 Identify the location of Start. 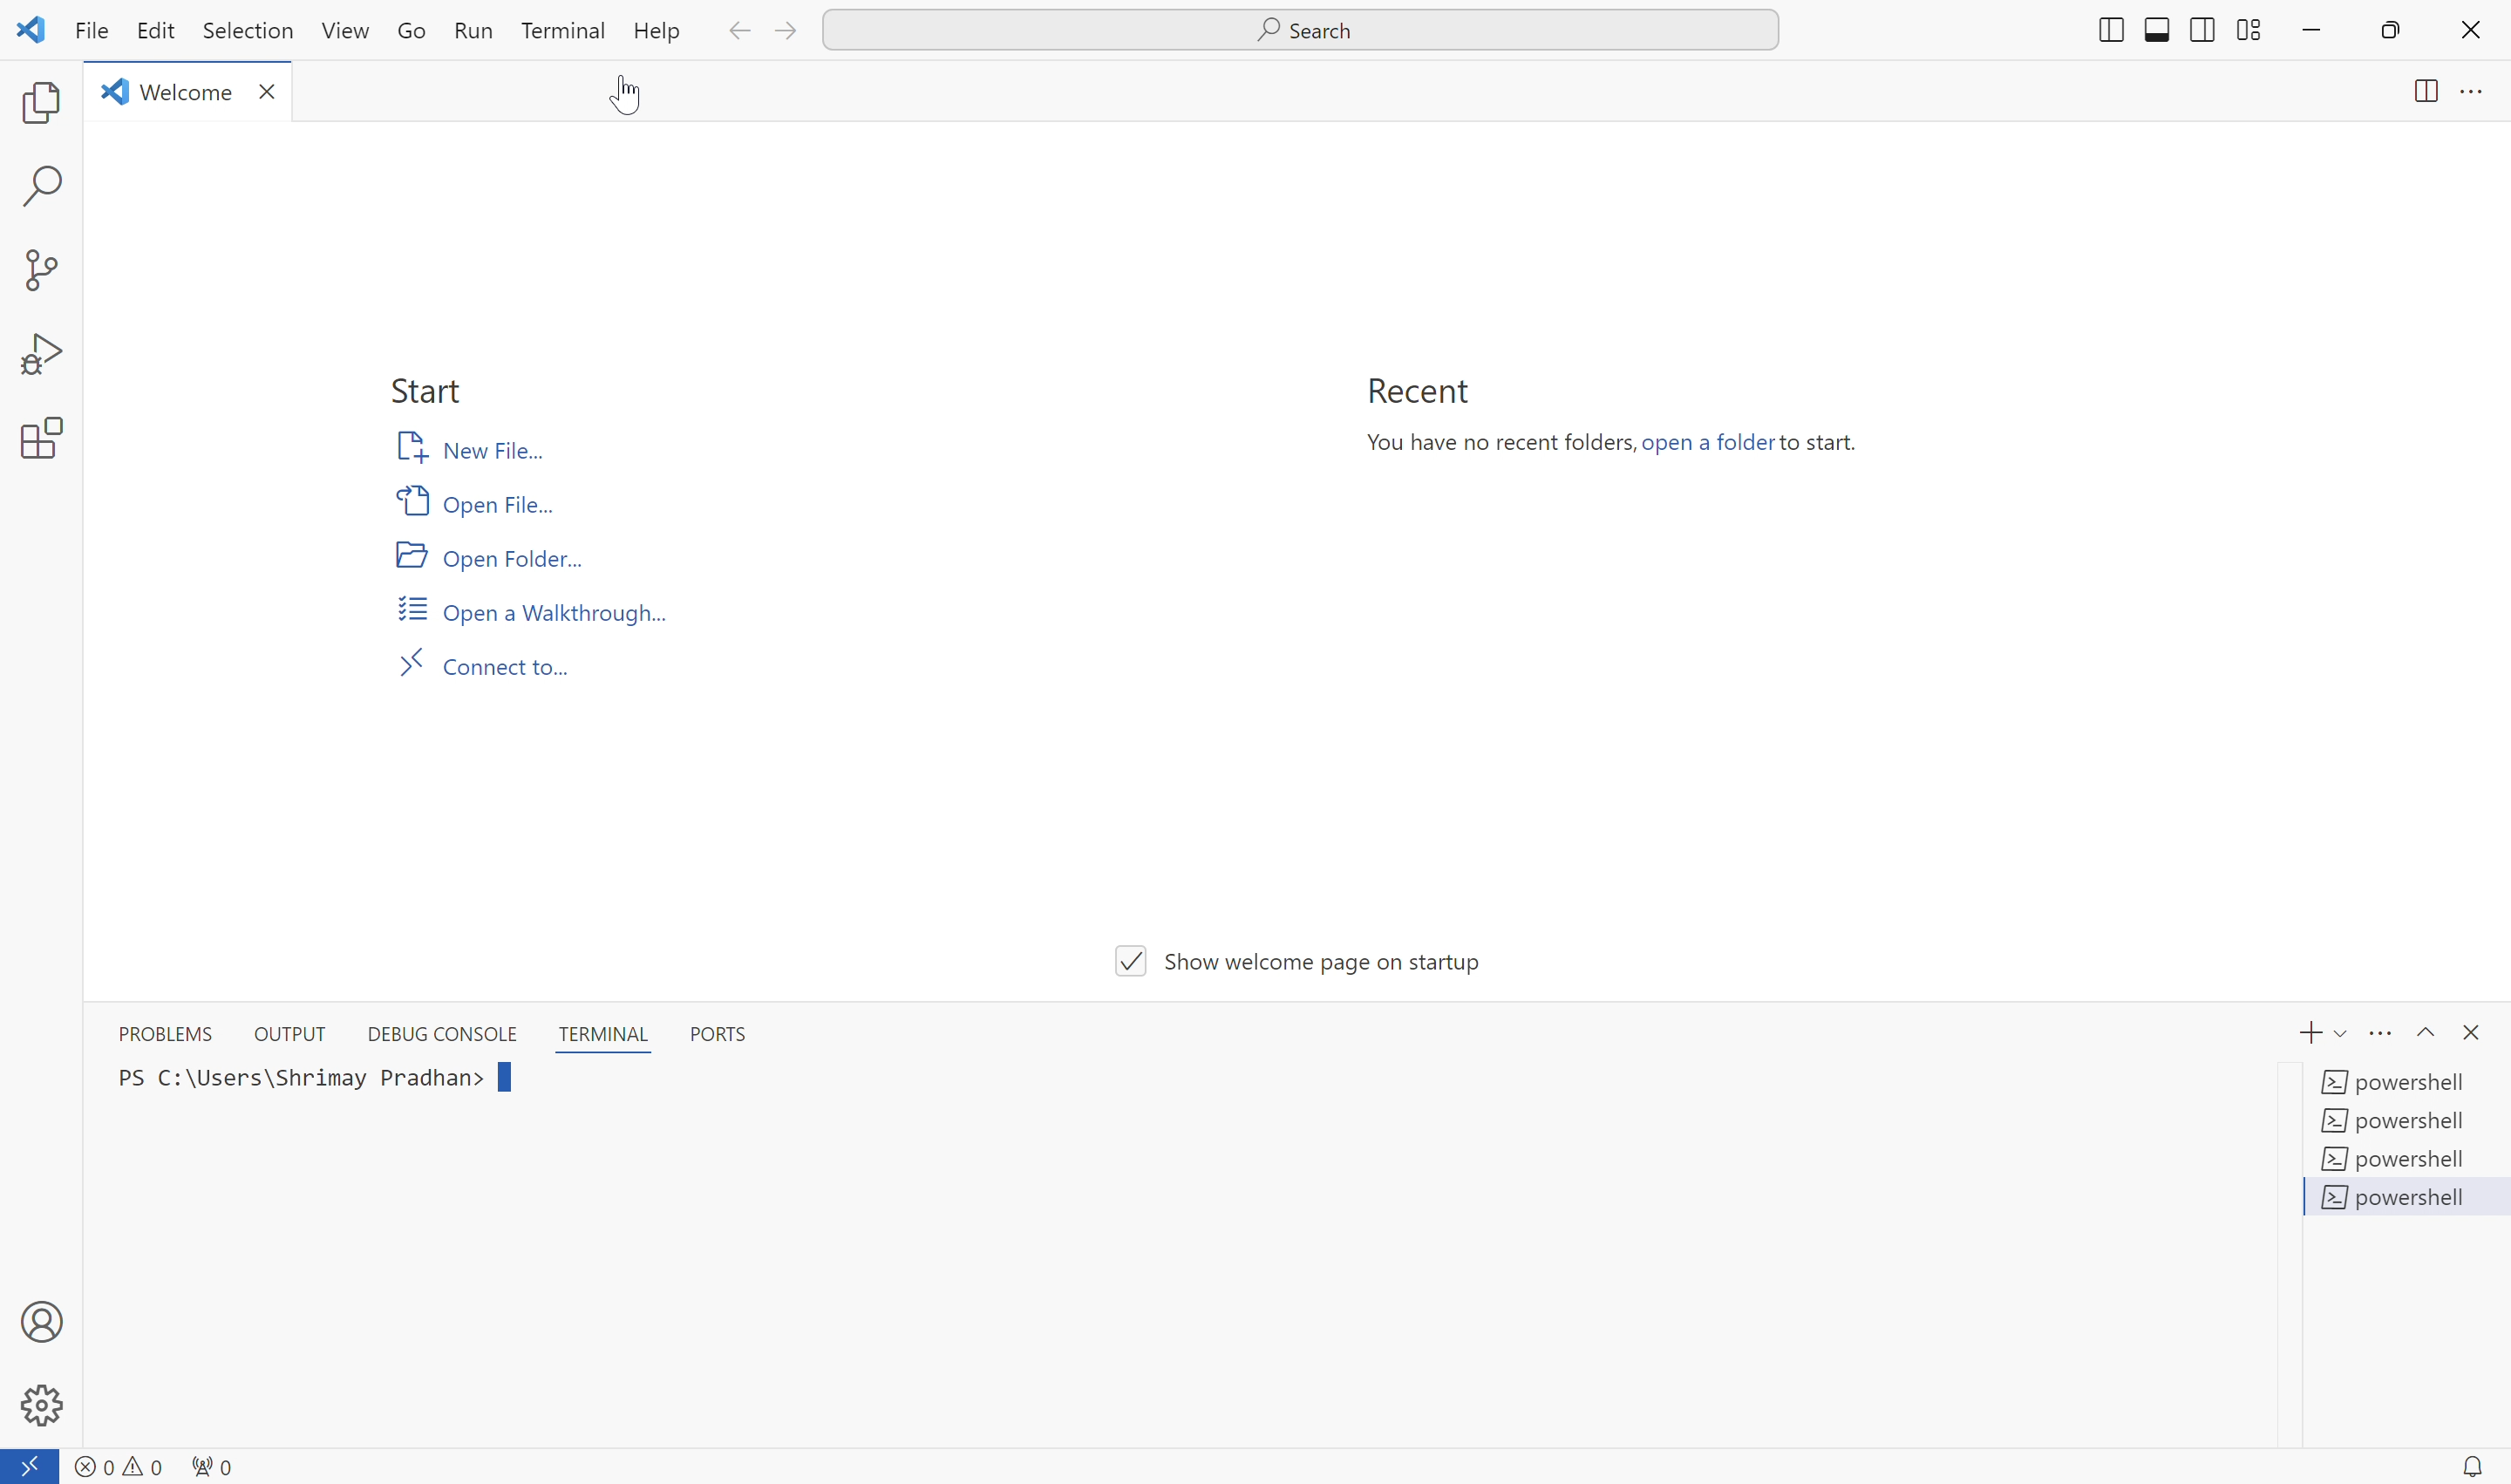
(439, 389).